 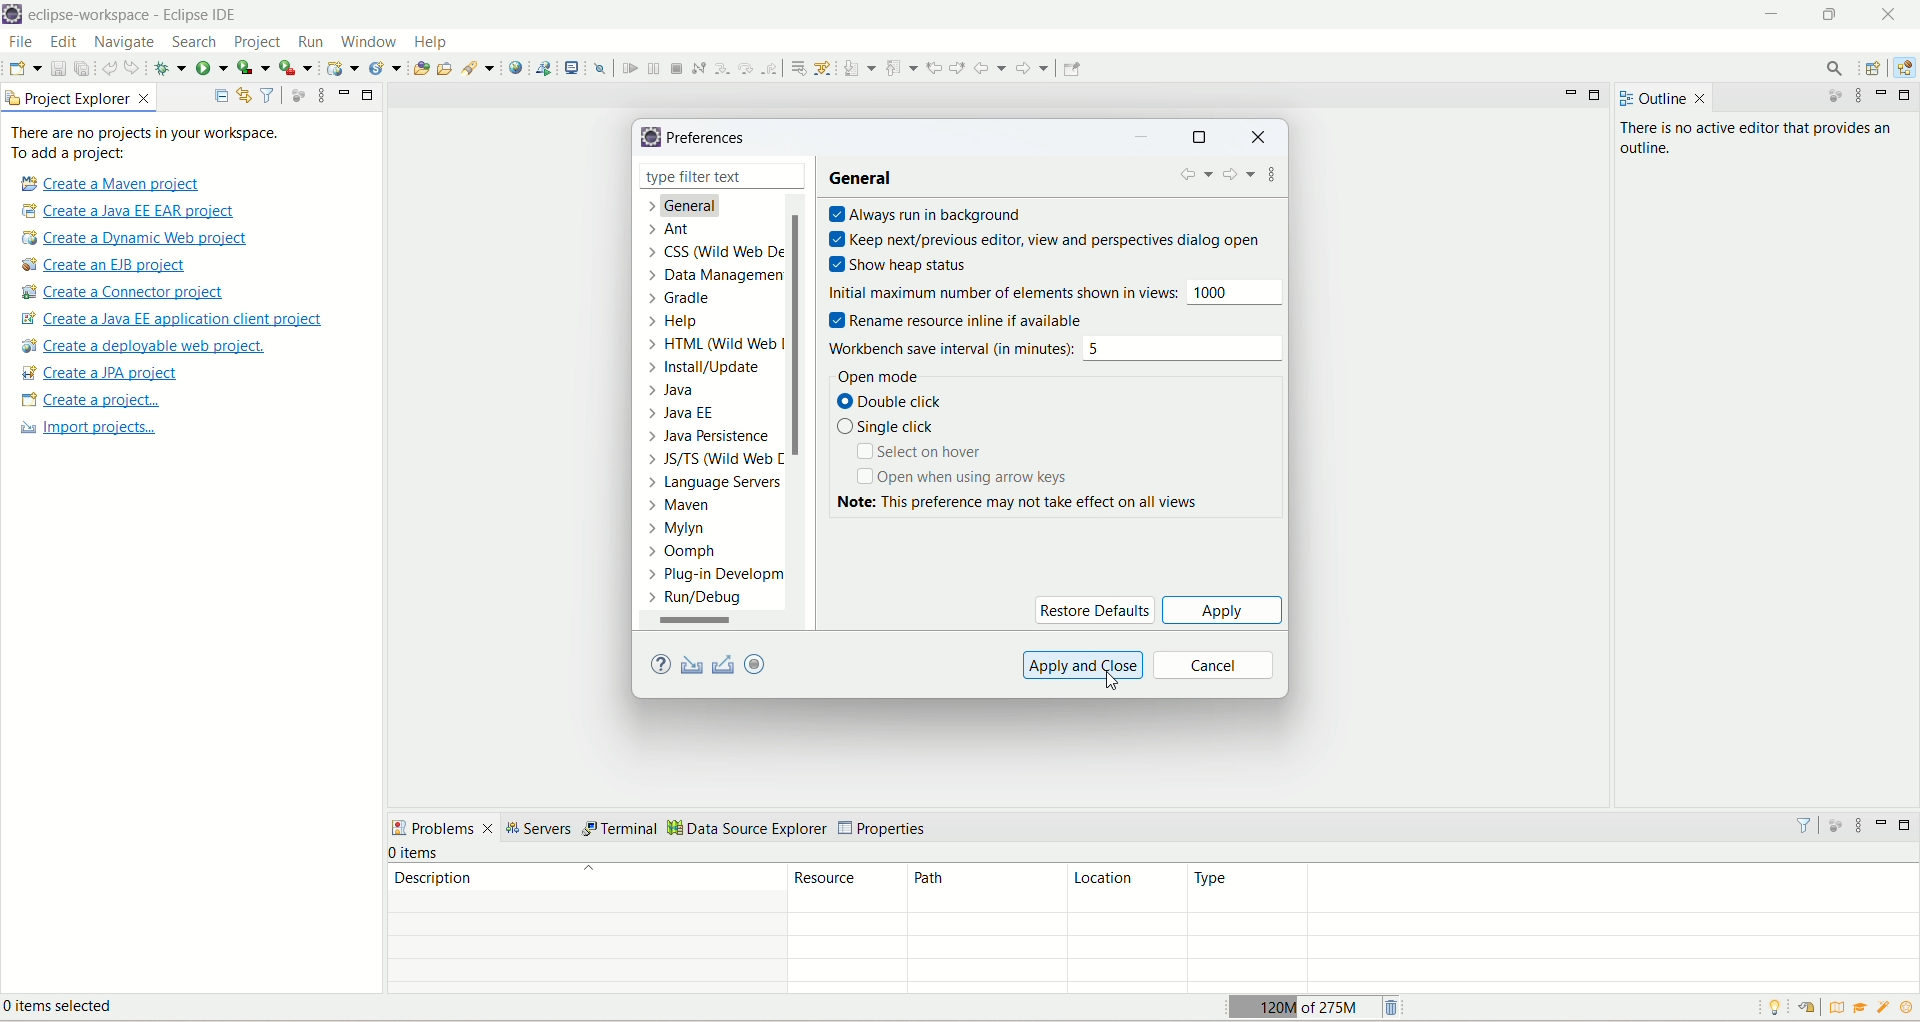 What do you see at coordinates (931, 214) in the screenshot?
I see `always run in background` at bounding box center [931, 214].